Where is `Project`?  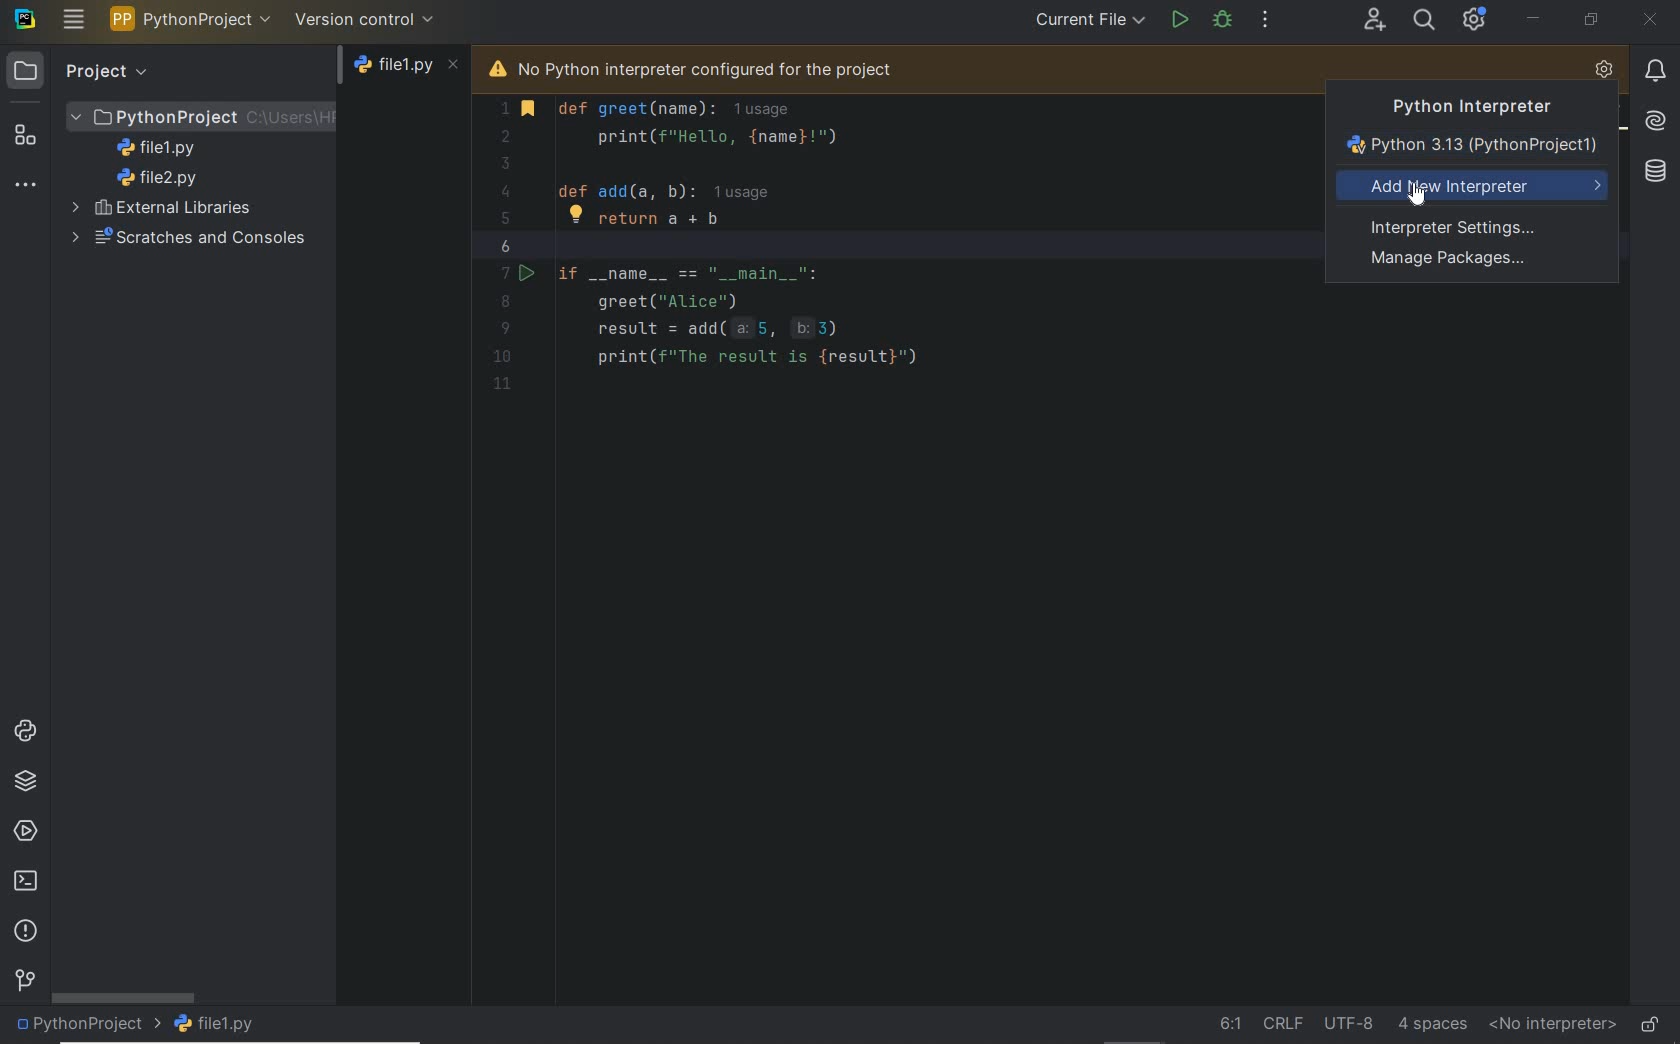
Project is located at coordinates (202, 115).